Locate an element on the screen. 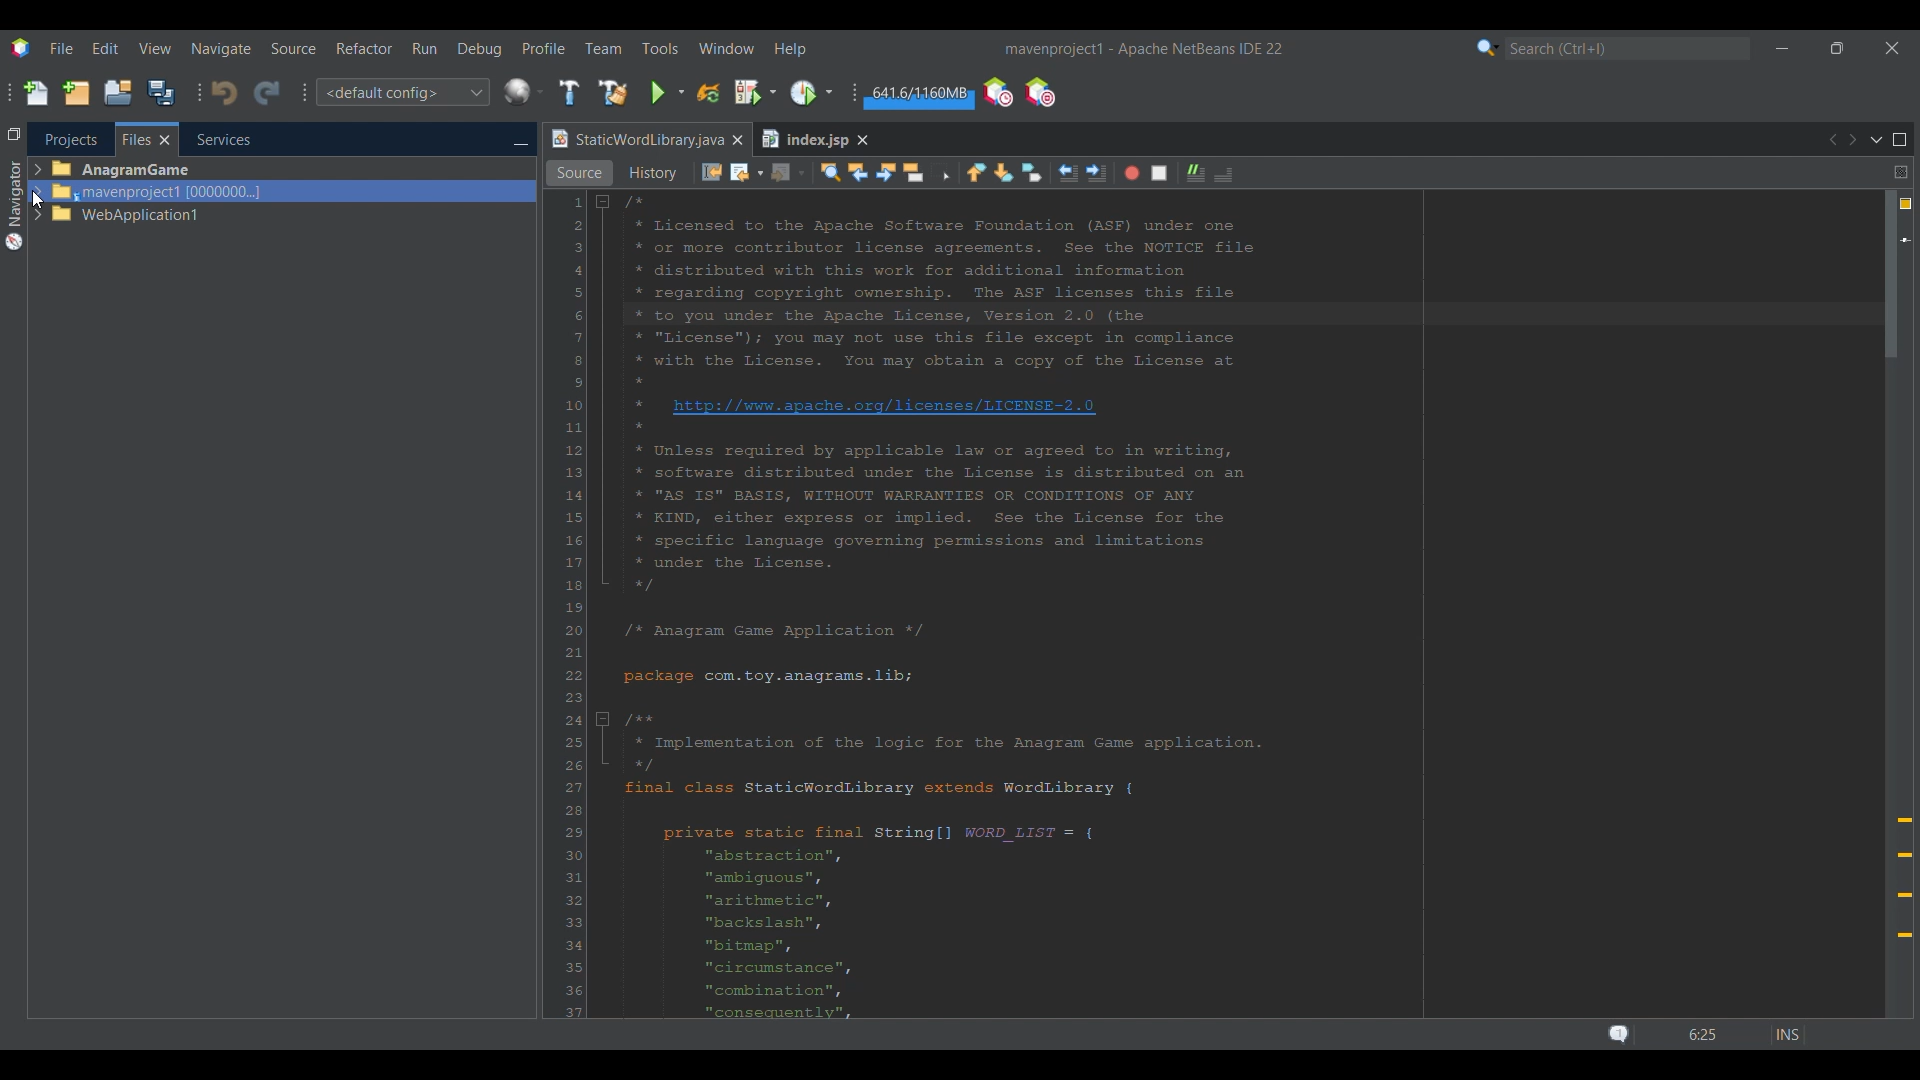  Software logo is located at coordinates (21, 49).